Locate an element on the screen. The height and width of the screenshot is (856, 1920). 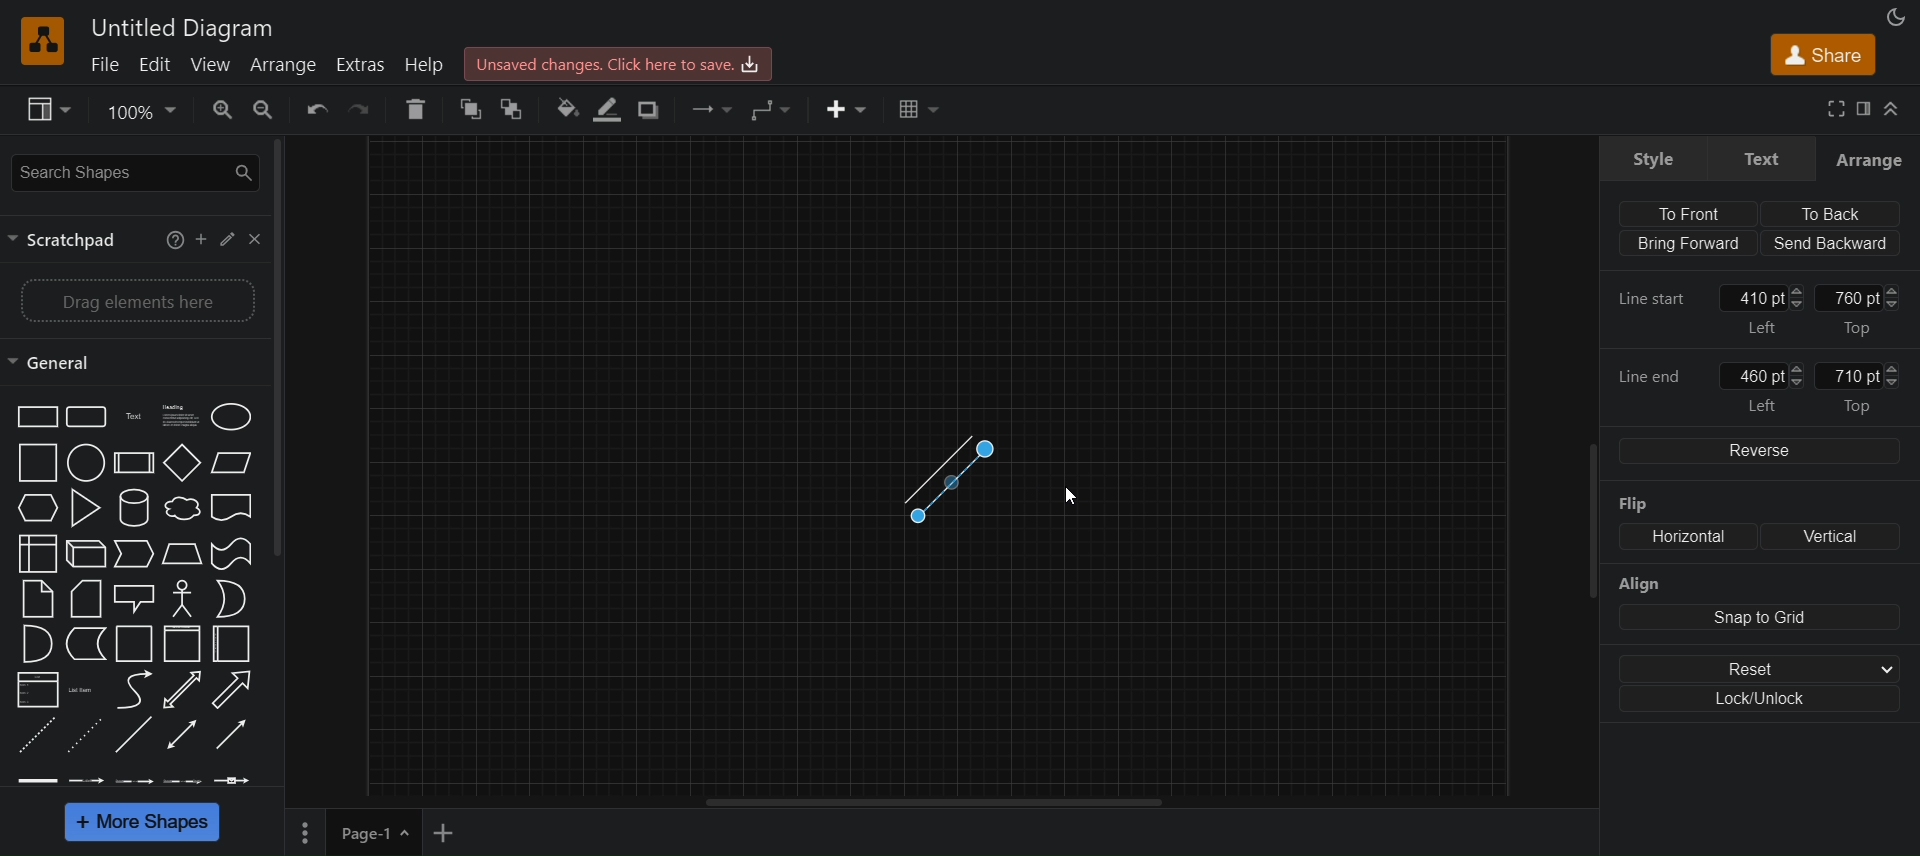
zoom is located at coordinates (141, 113).